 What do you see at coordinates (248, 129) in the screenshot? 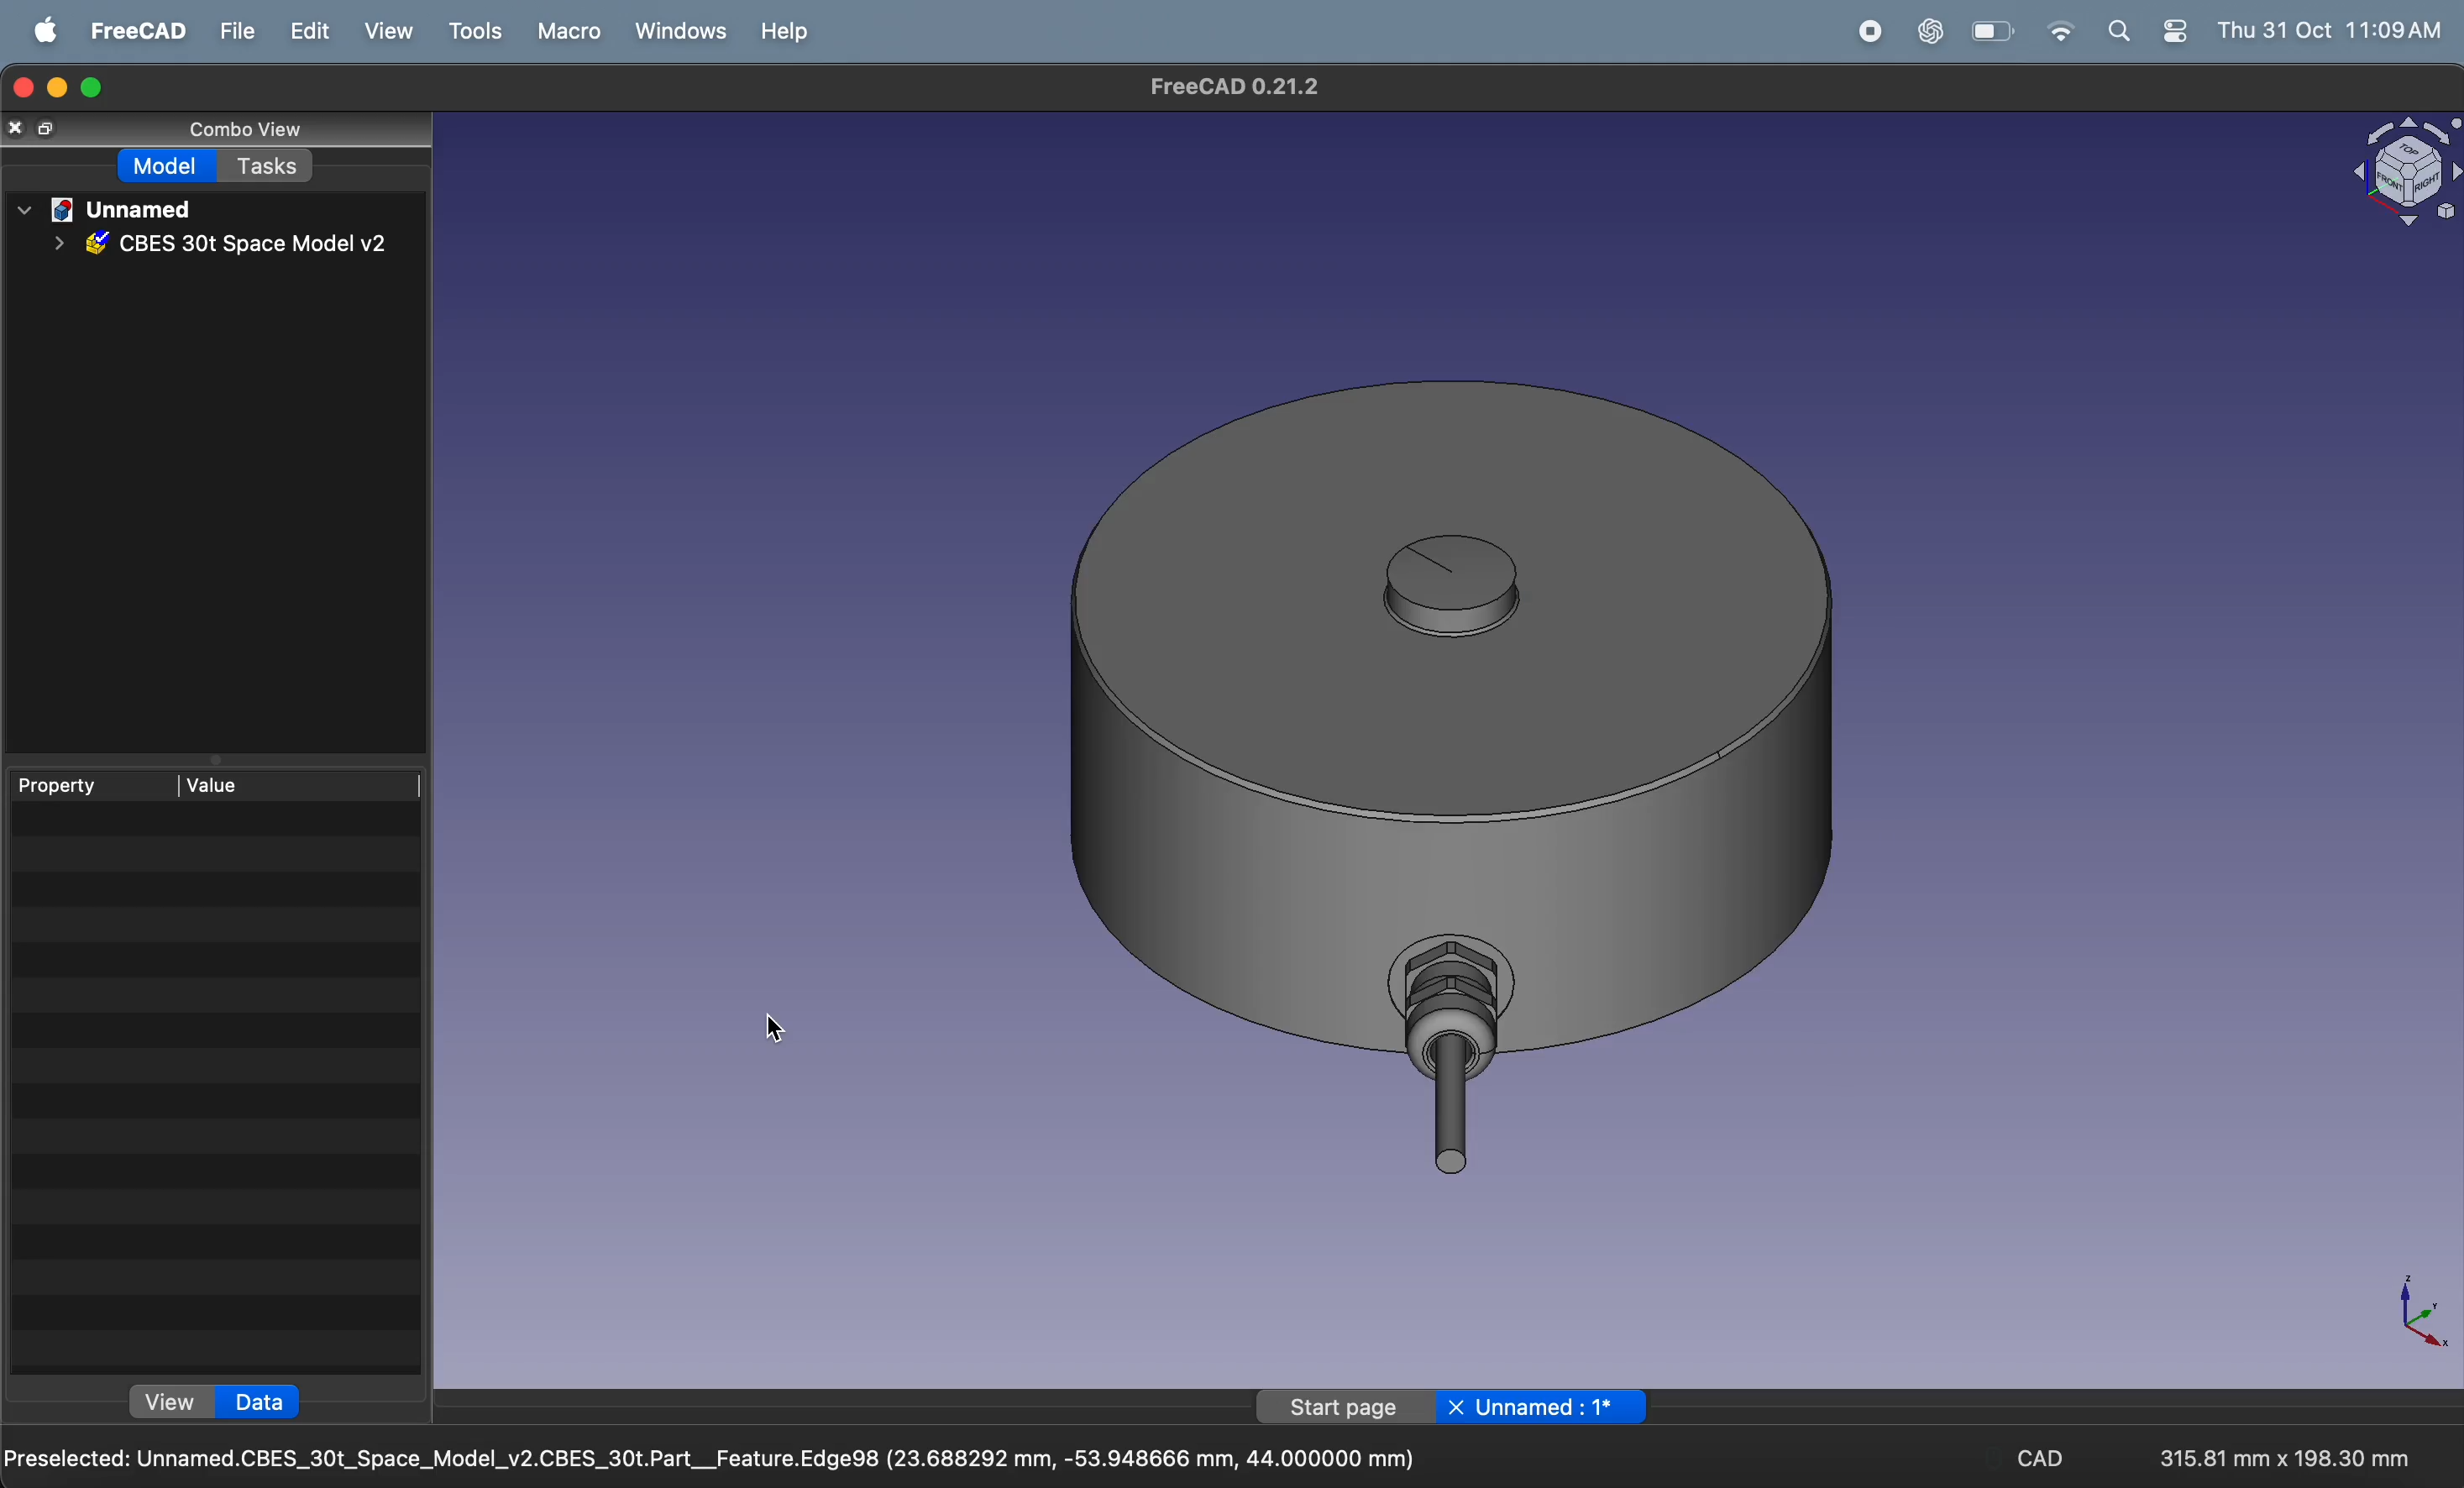
I see `combo view` at bounding box center [248, 129].